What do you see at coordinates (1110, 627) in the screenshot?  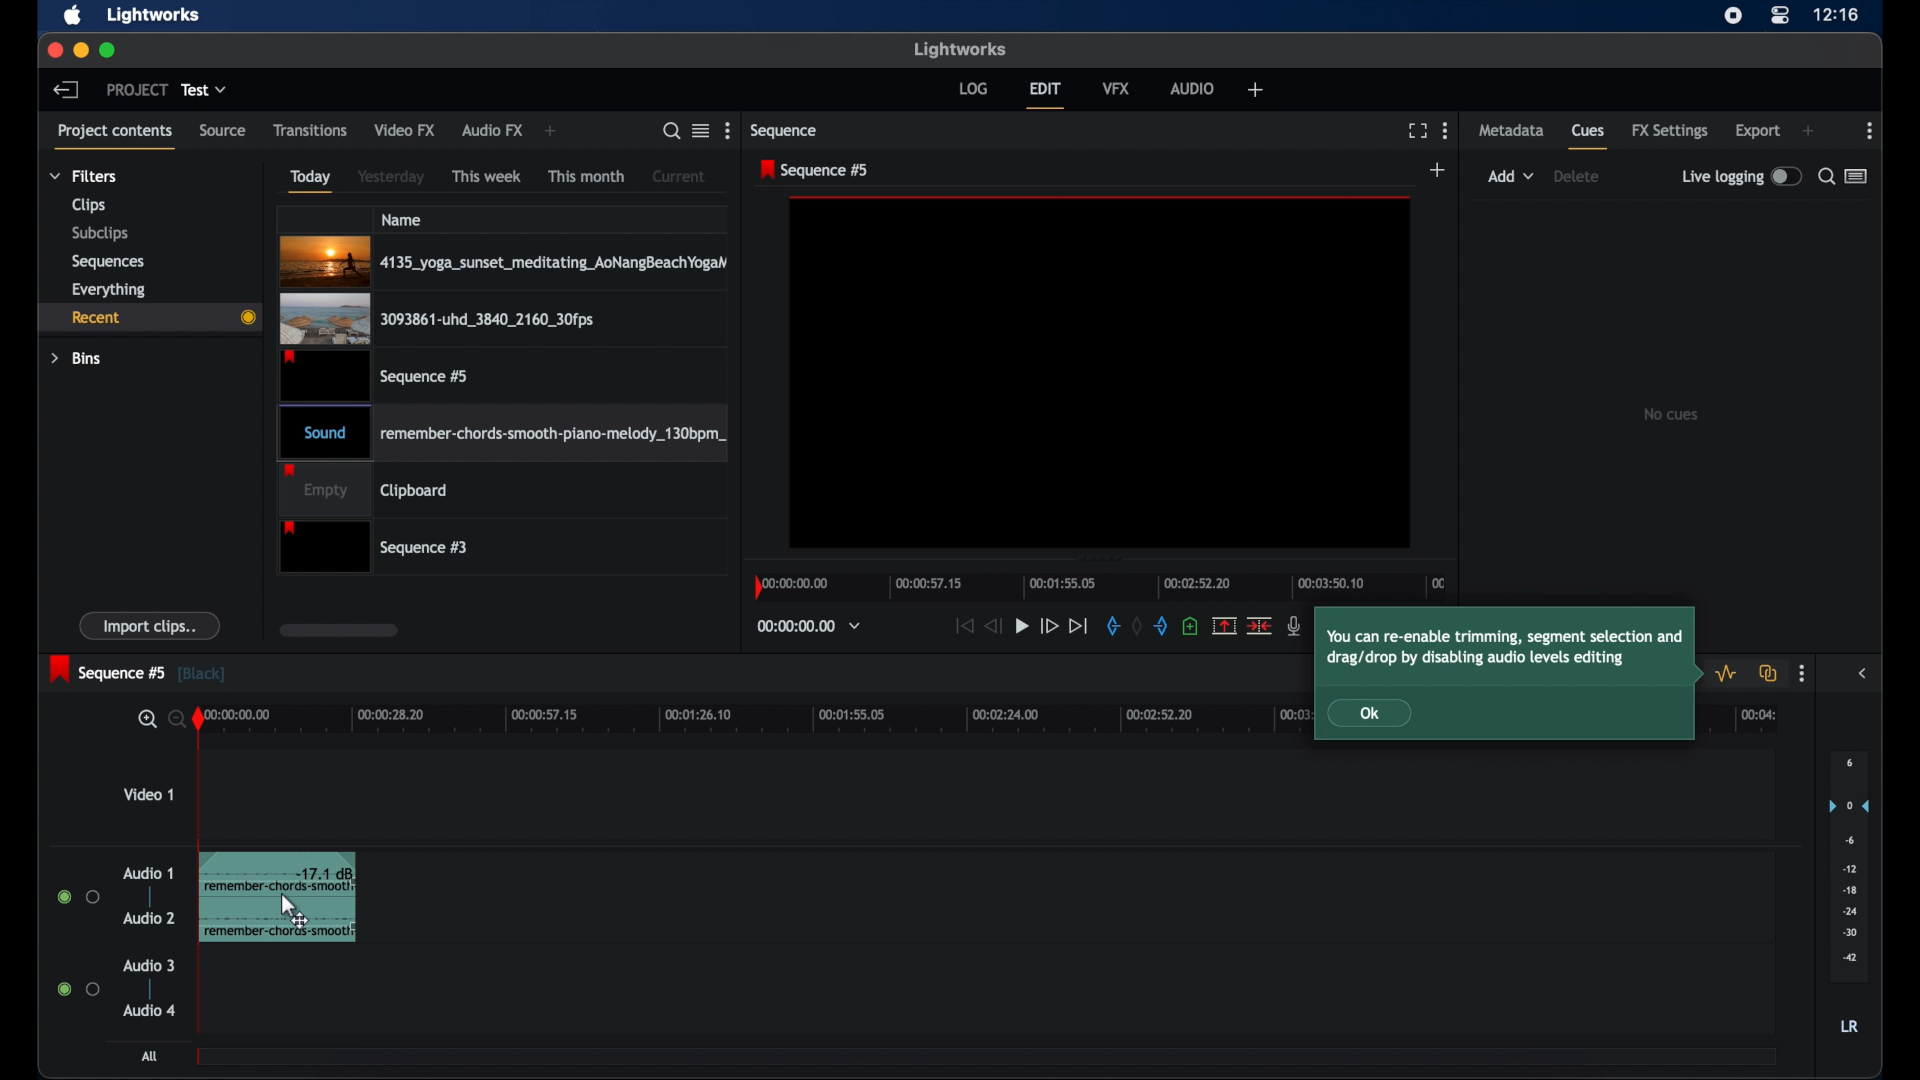 I see `in mark` at bounding box center [1110, 627].